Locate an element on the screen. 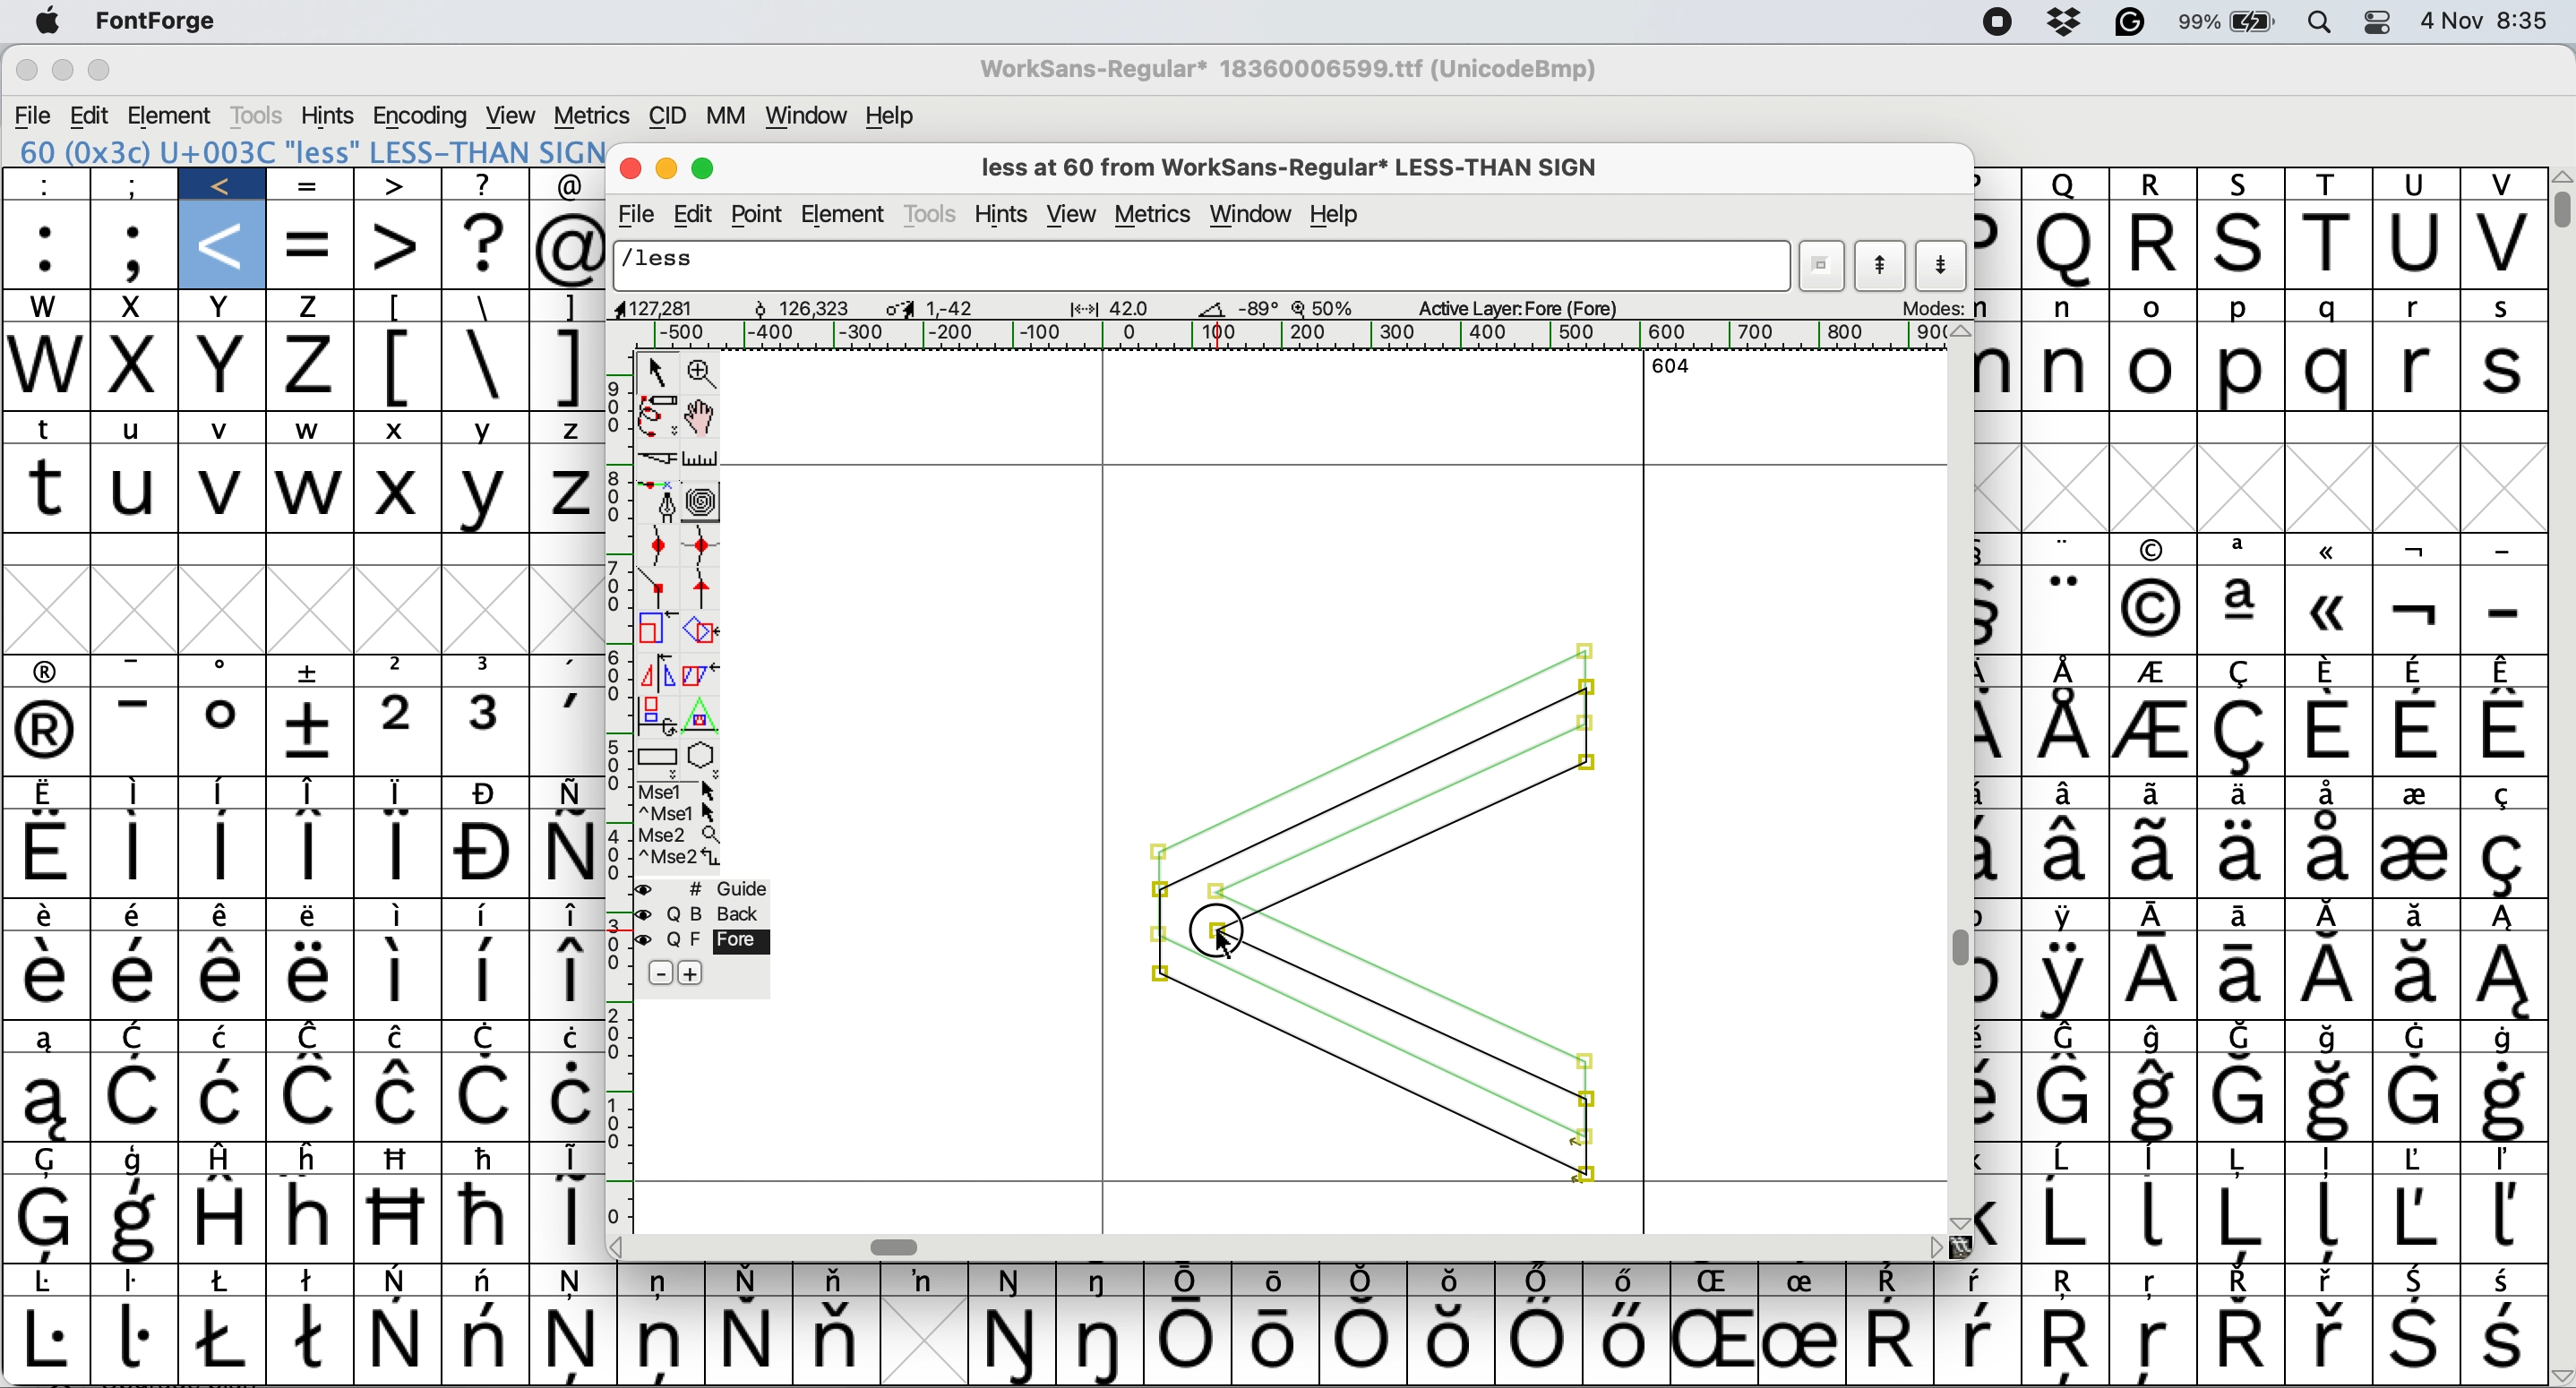  r is located at coordinates (2416, 366).